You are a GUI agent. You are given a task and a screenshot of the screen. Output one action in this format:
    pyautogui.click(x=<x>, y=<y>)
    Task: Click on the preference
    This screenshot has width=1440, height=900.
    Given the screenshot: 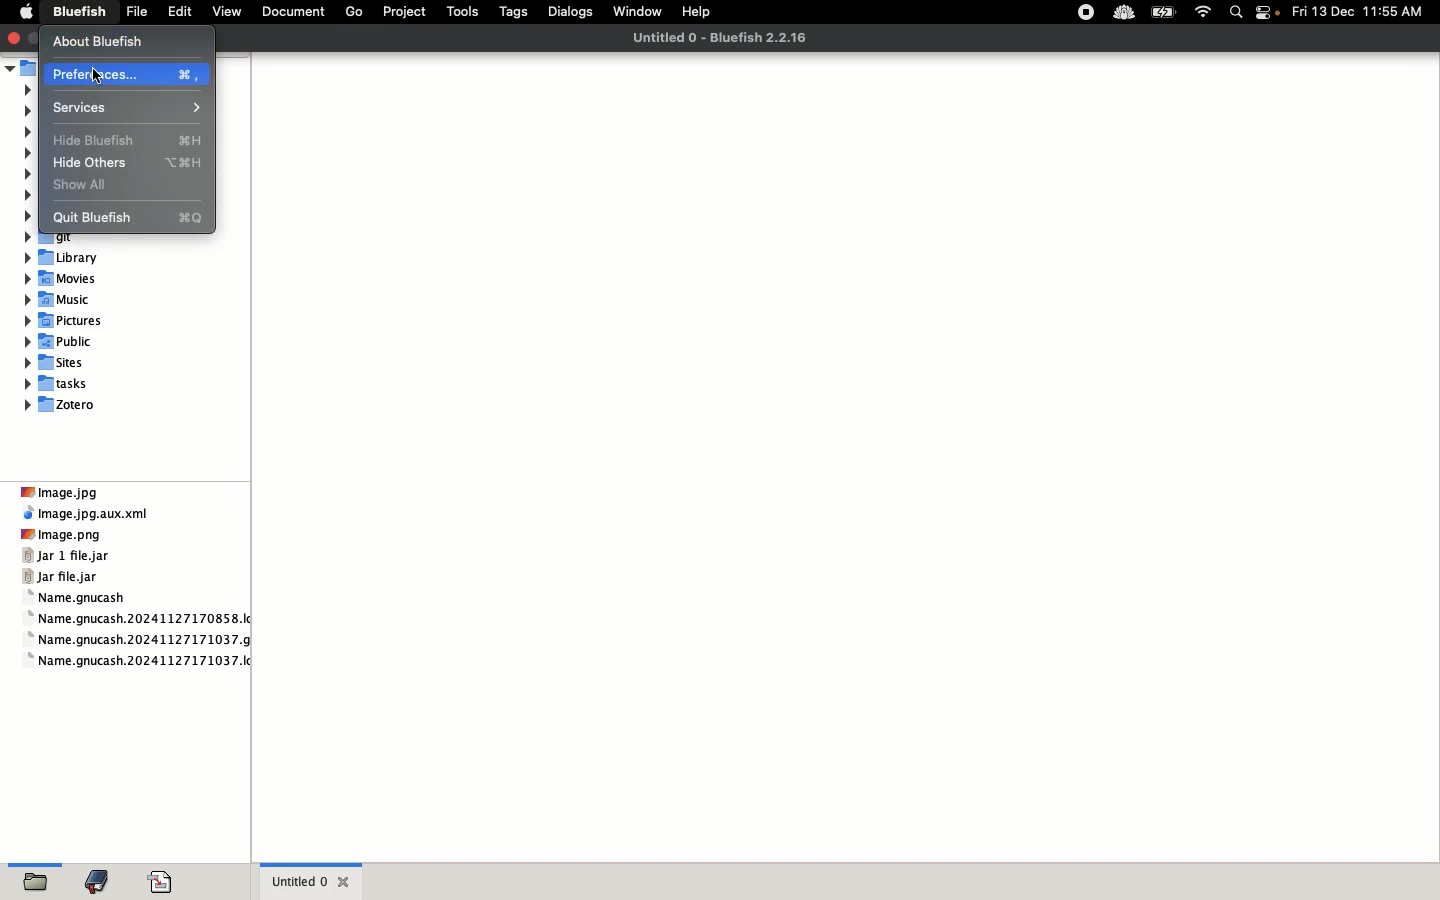 What is the action you would take?
    pyautogui.click(x=124, y=74)
    